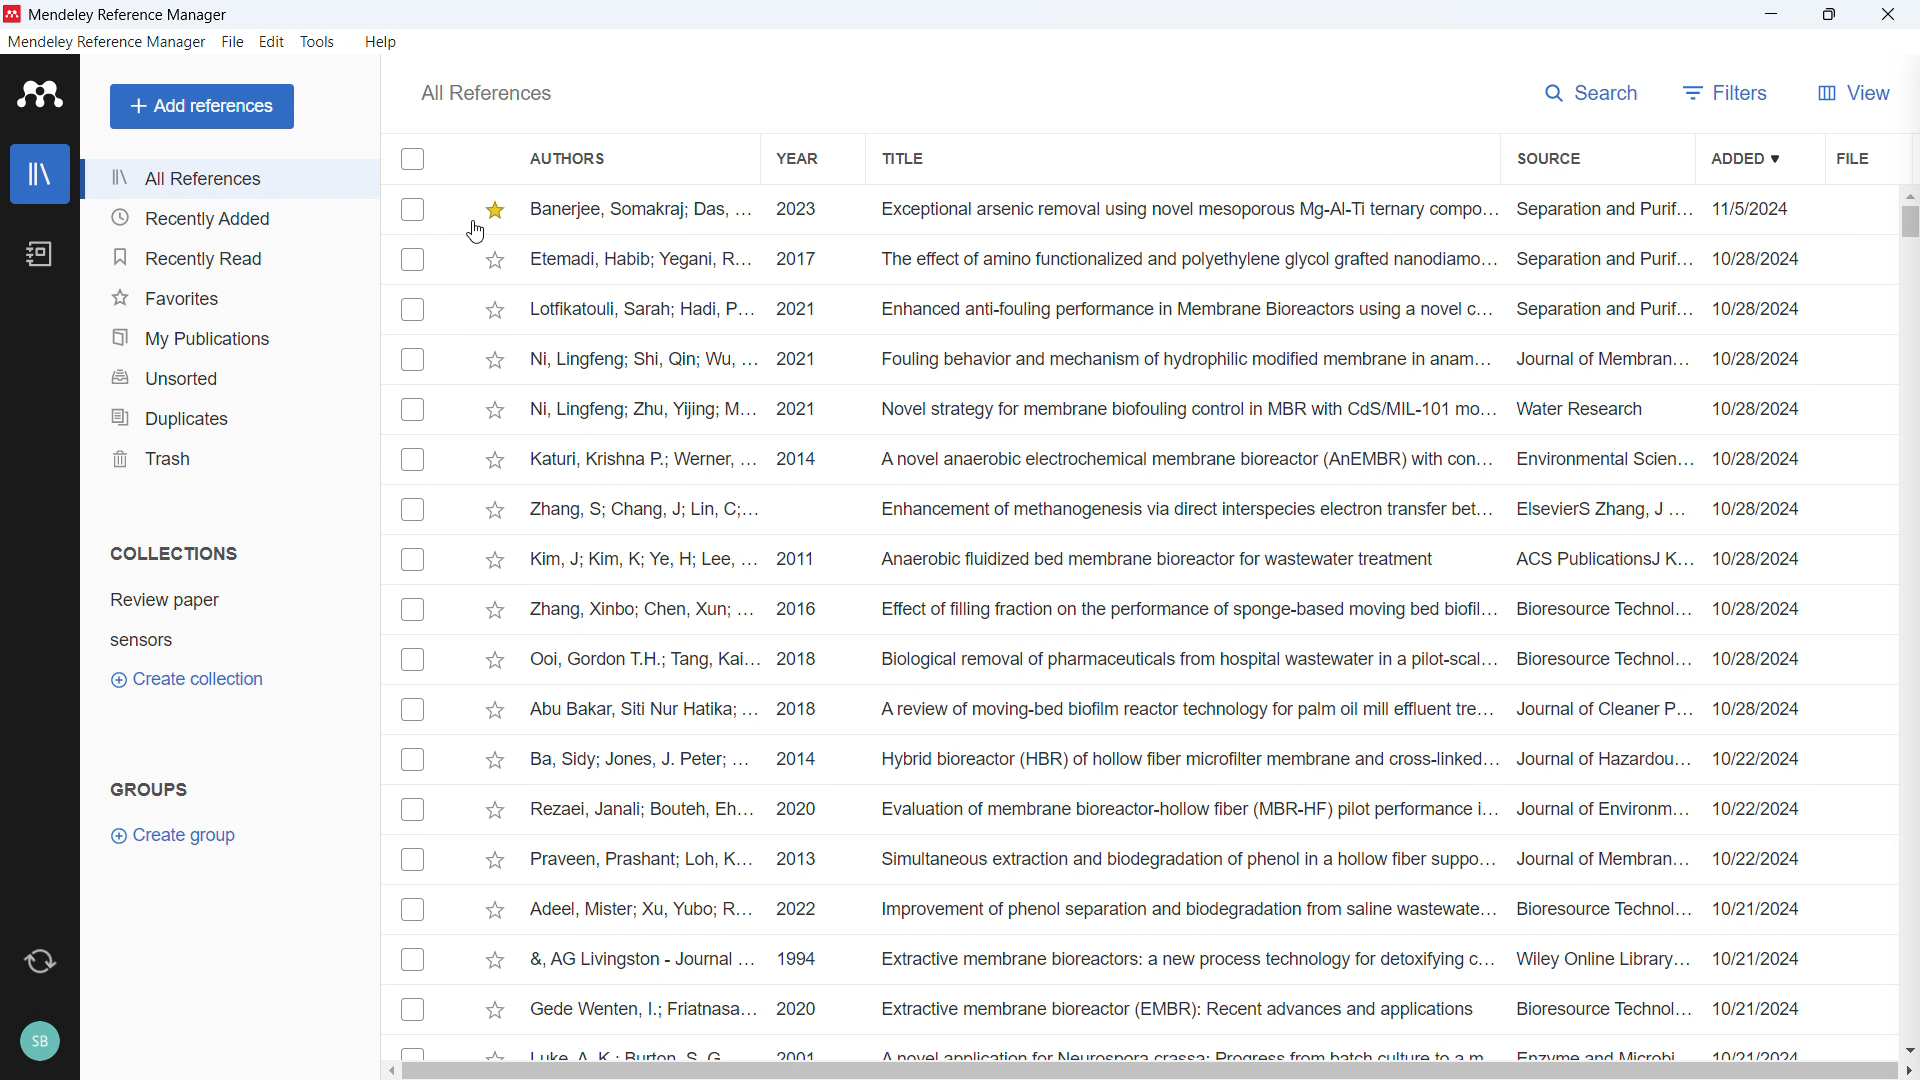 Image resolution: width=1920 pixels, height=1080 pixels. Describe the element at coordinates (1746, 155) in the screenshot. I see `Sort by date added ` at that location.